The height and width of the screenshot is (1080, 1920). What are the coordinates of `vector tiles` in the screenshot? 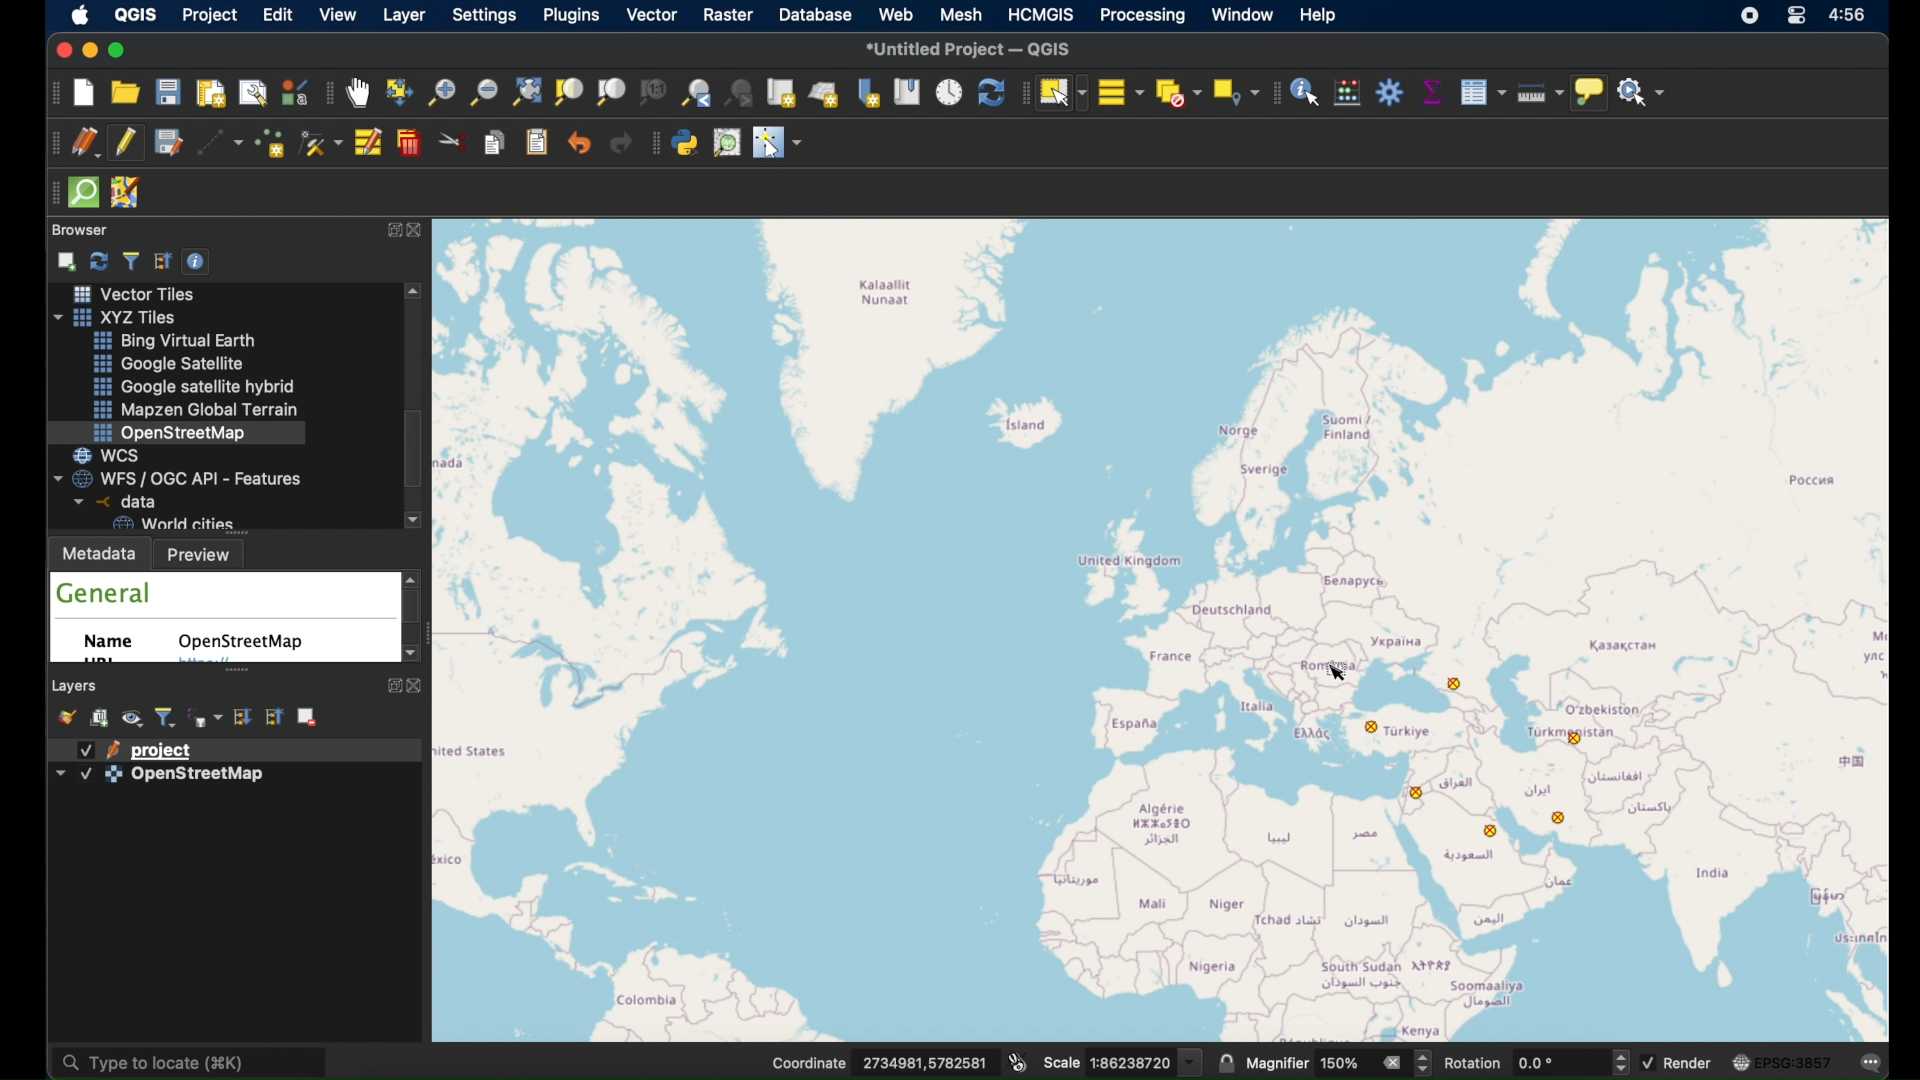 It's located at (131, 293).